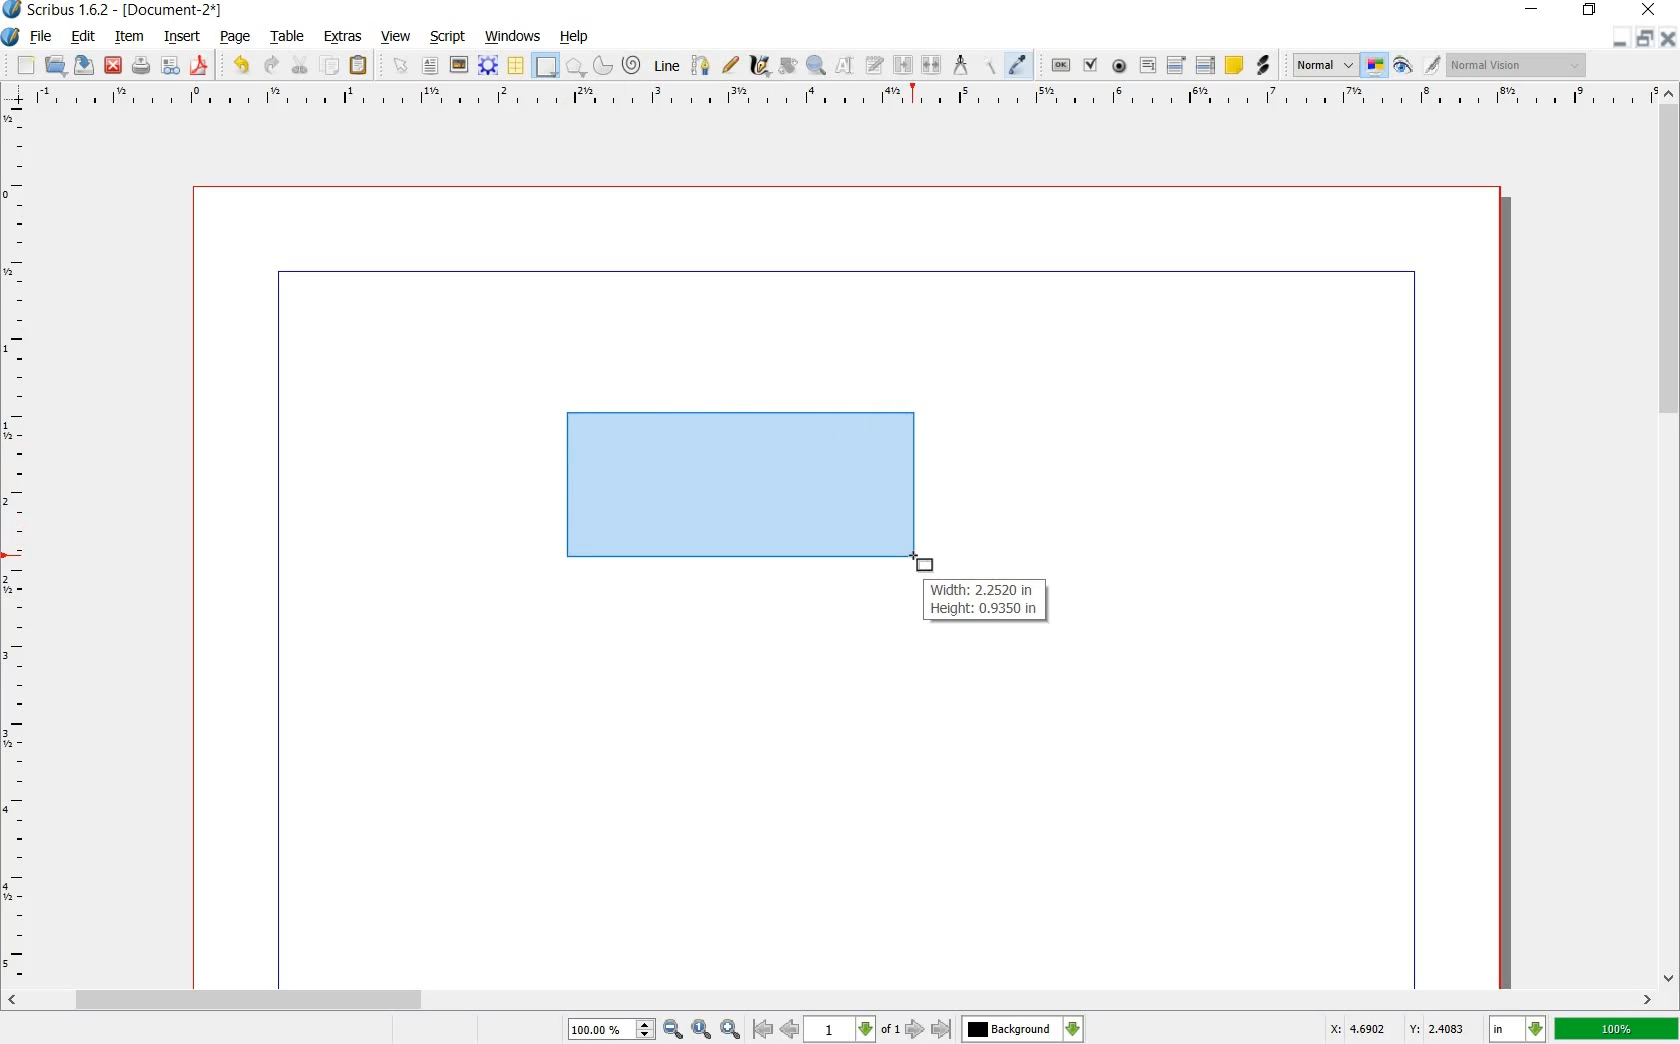  What do you see at coordinates (989, 66) in the screenshot?
I see `COPY ITEM PROPERTIES` at bounding box center [989, 66].